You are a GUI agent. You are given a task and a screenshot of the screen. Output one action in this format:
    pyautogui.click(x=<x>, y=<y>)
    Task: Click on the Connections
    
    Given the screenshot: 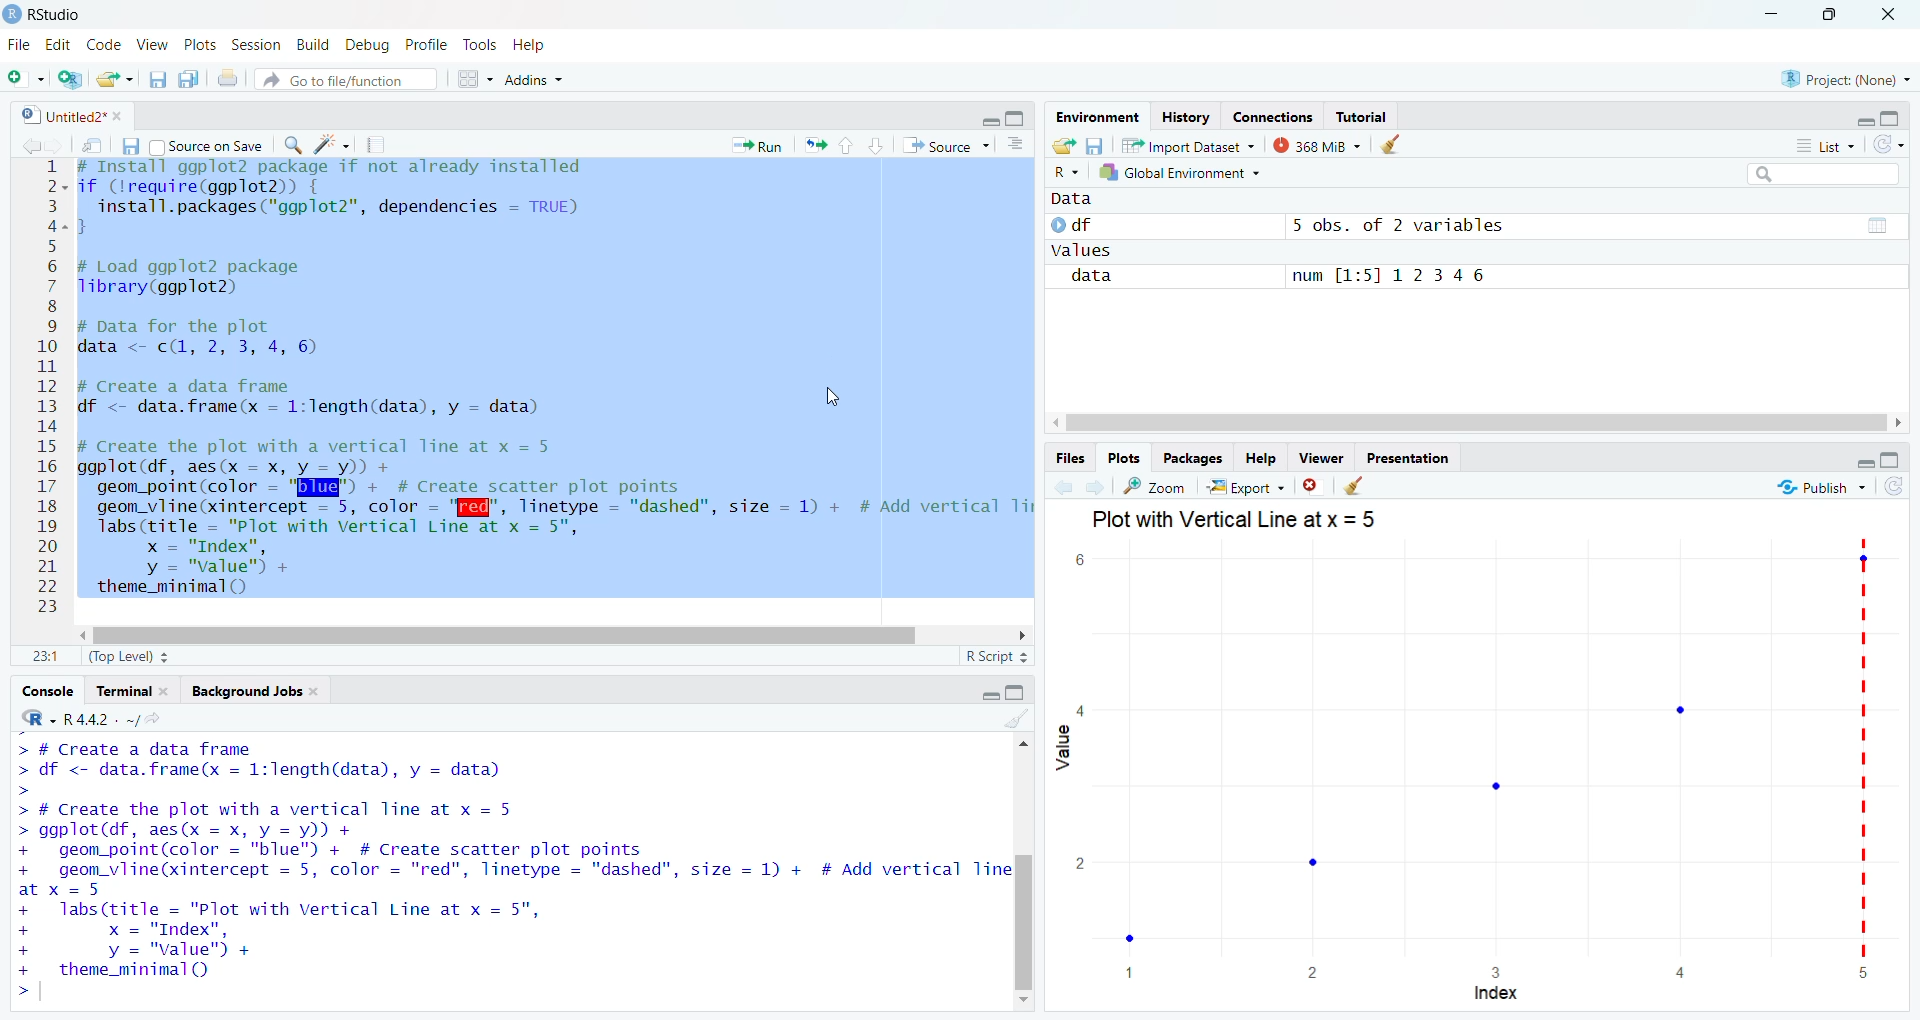 What is the action you would take?
    pyautogui.click(x=1278, y=116)
    